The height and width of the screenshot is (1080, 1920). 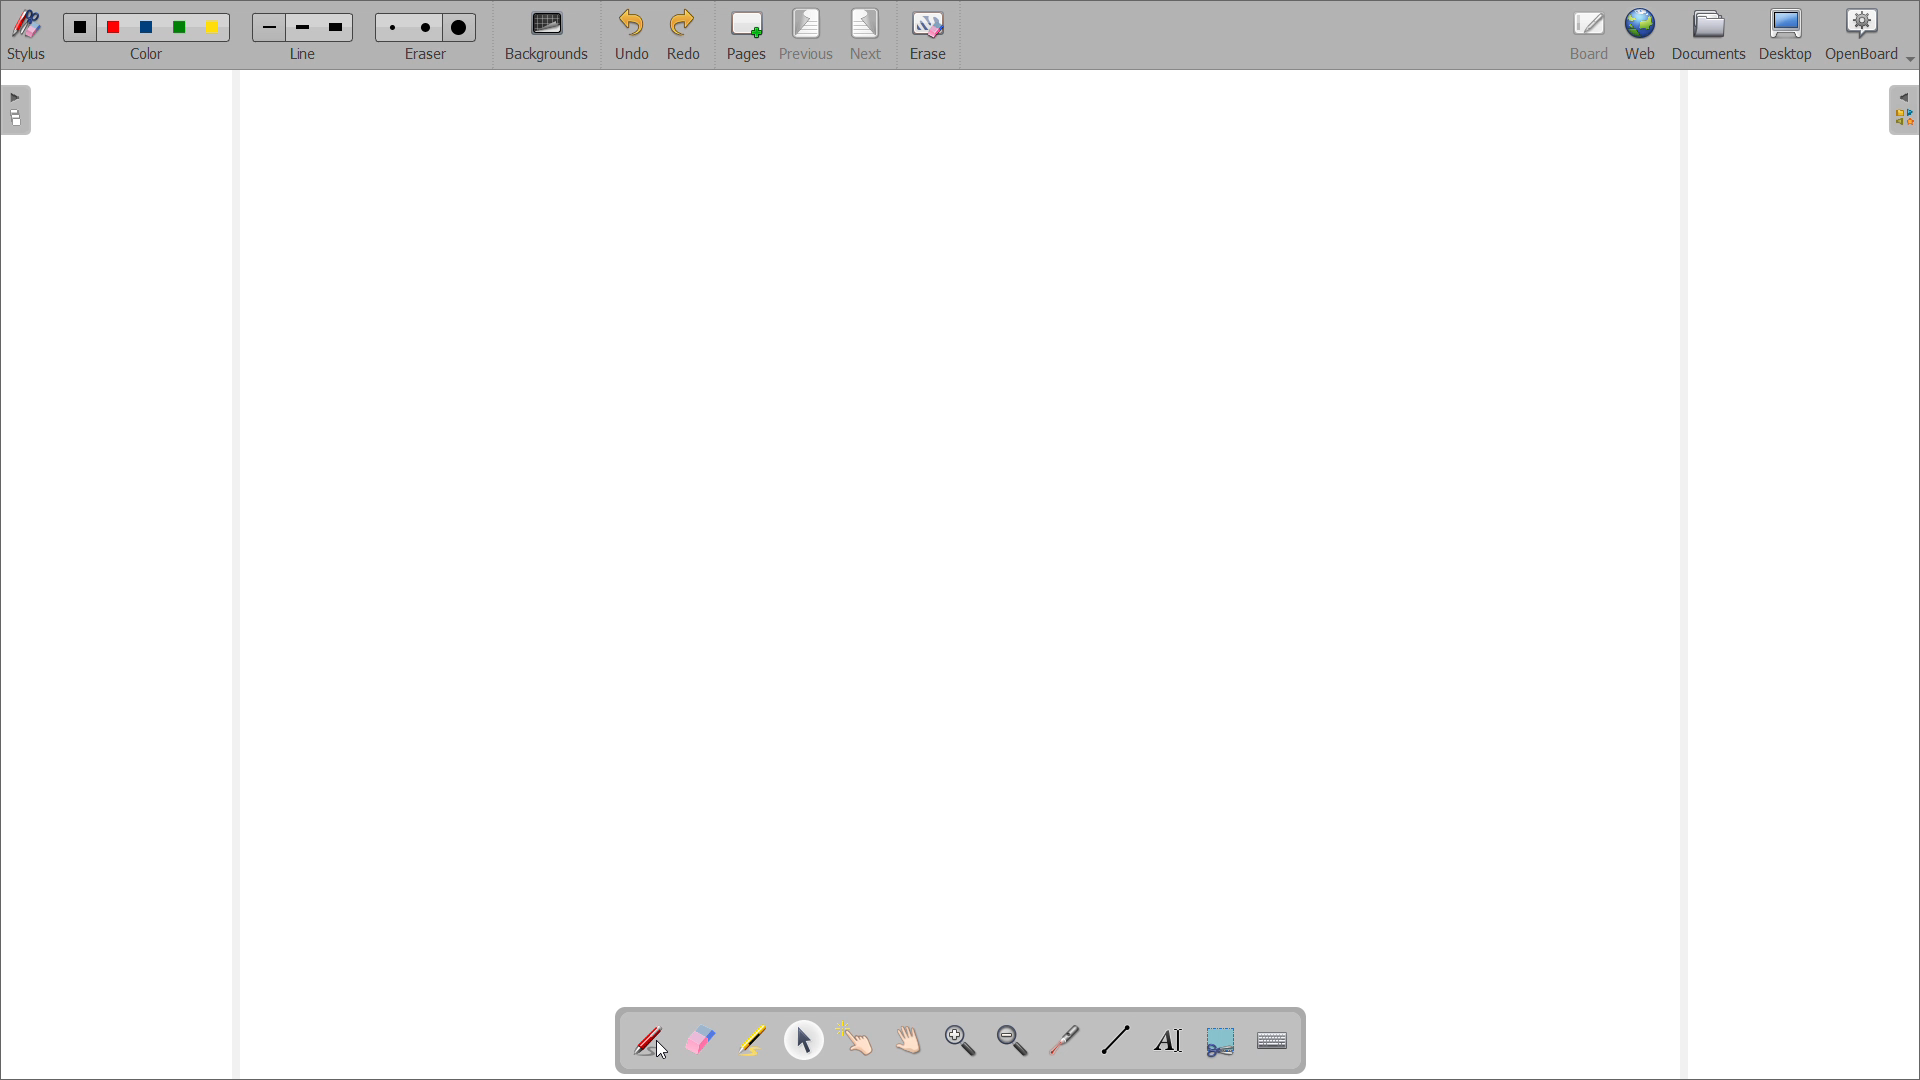 I want to click on virtual keyboard, so click(x=1274, y=1042).